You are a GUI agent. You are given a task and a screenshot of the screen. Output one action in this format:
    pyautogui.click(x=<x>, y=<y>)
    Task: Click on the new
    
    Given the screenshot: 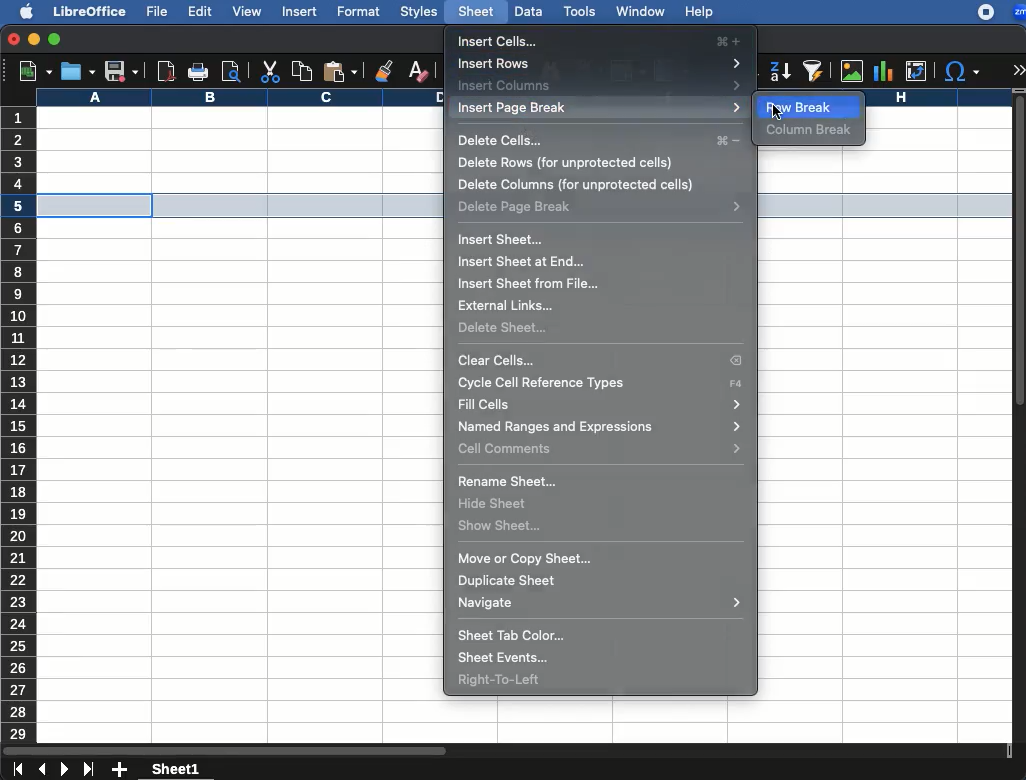 What is the action you would take?
    pyautogui.click(x=31, y=71)
    